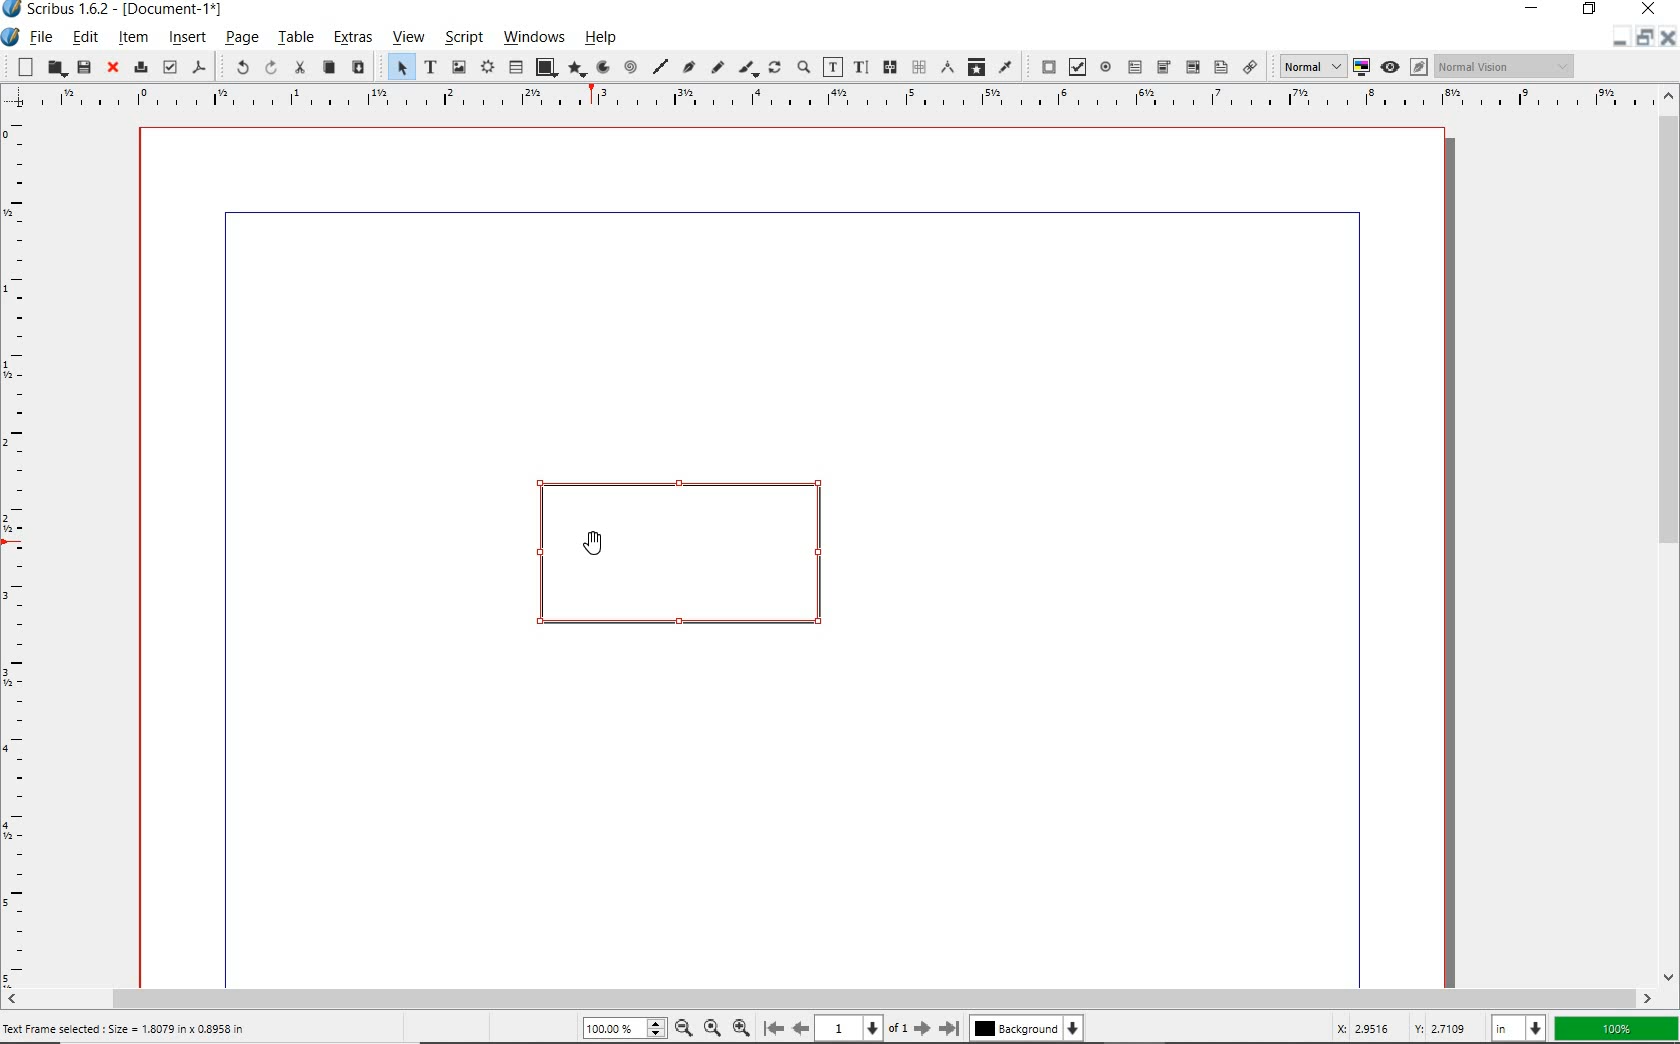 This screenshot has width=1680, height=1044. What do you see at coordinates (82, 67) in the screenshot?
I see `save` at bounding box center [82, 67].